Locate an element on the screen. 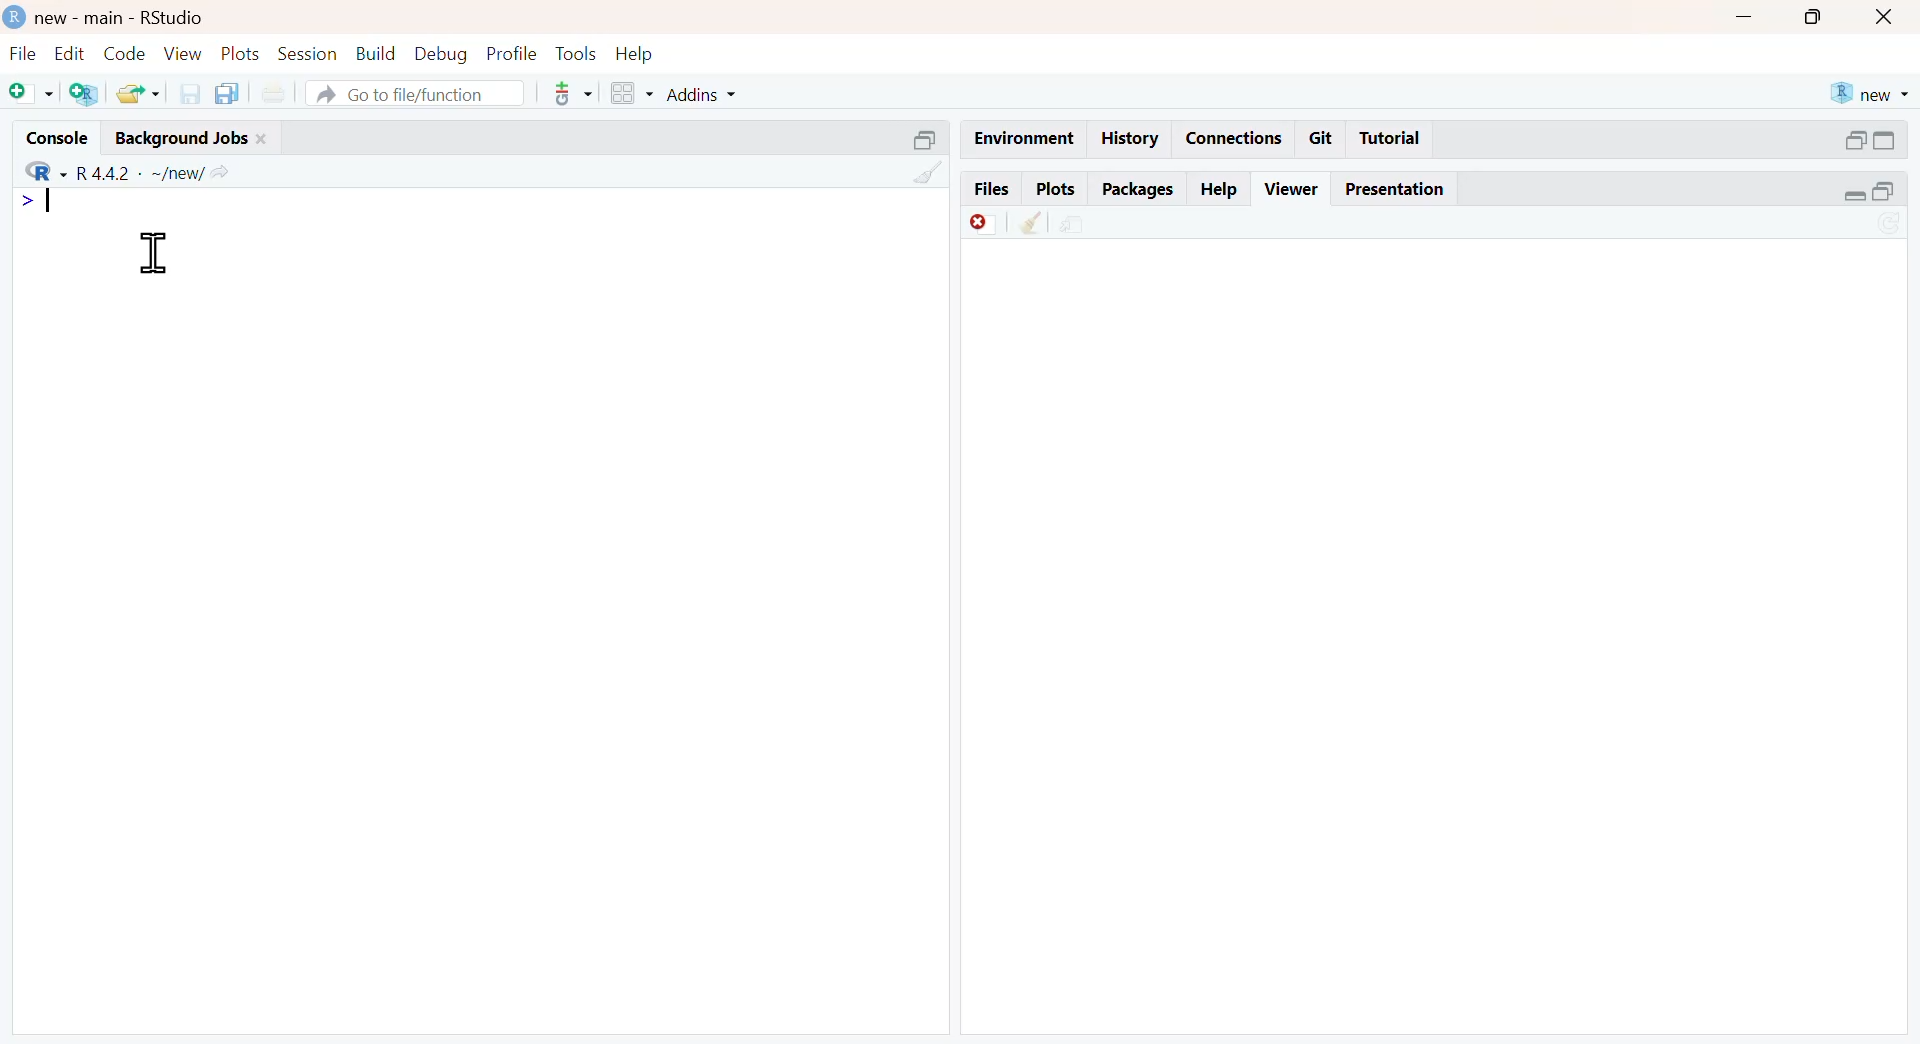 The image size is (1920, 1044). code is located at coordinates (125, 53).